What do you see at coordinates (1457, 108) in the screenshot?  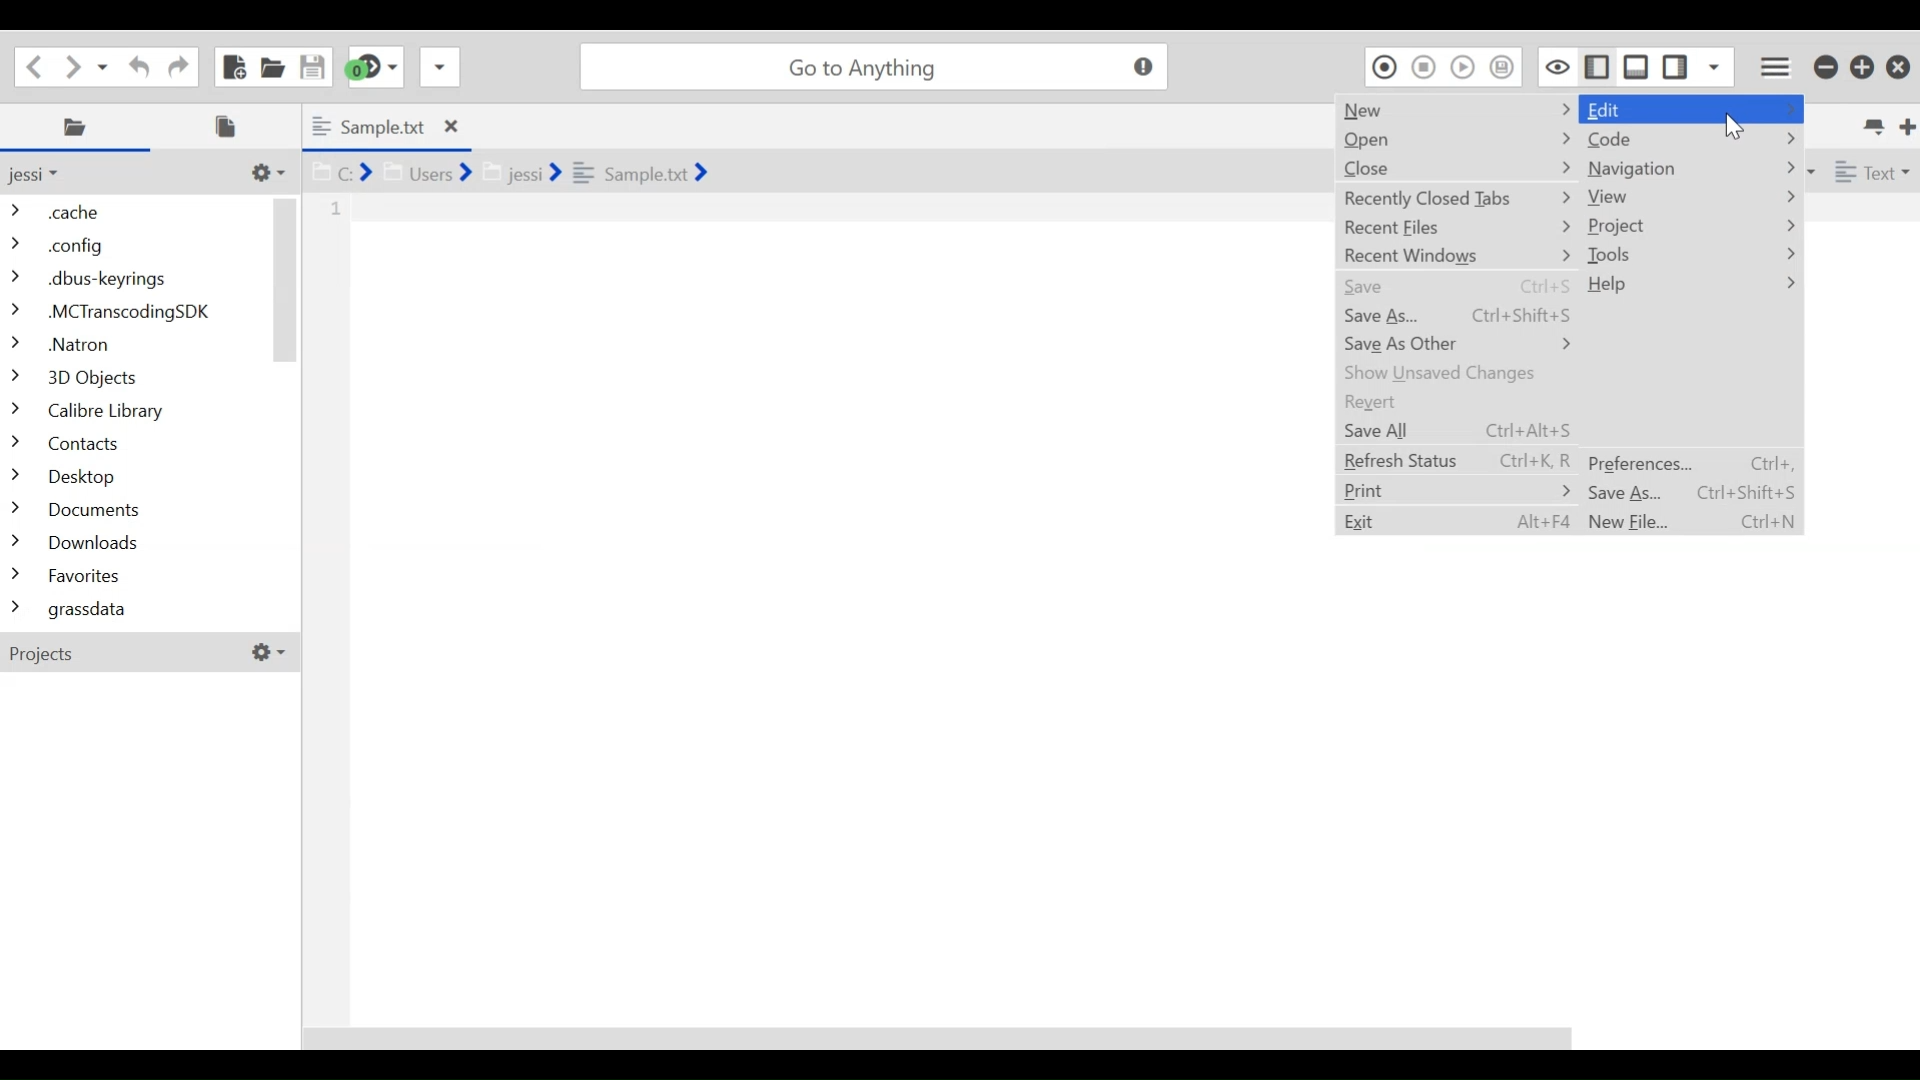 I see `New` at bounding box center [1457, 108].